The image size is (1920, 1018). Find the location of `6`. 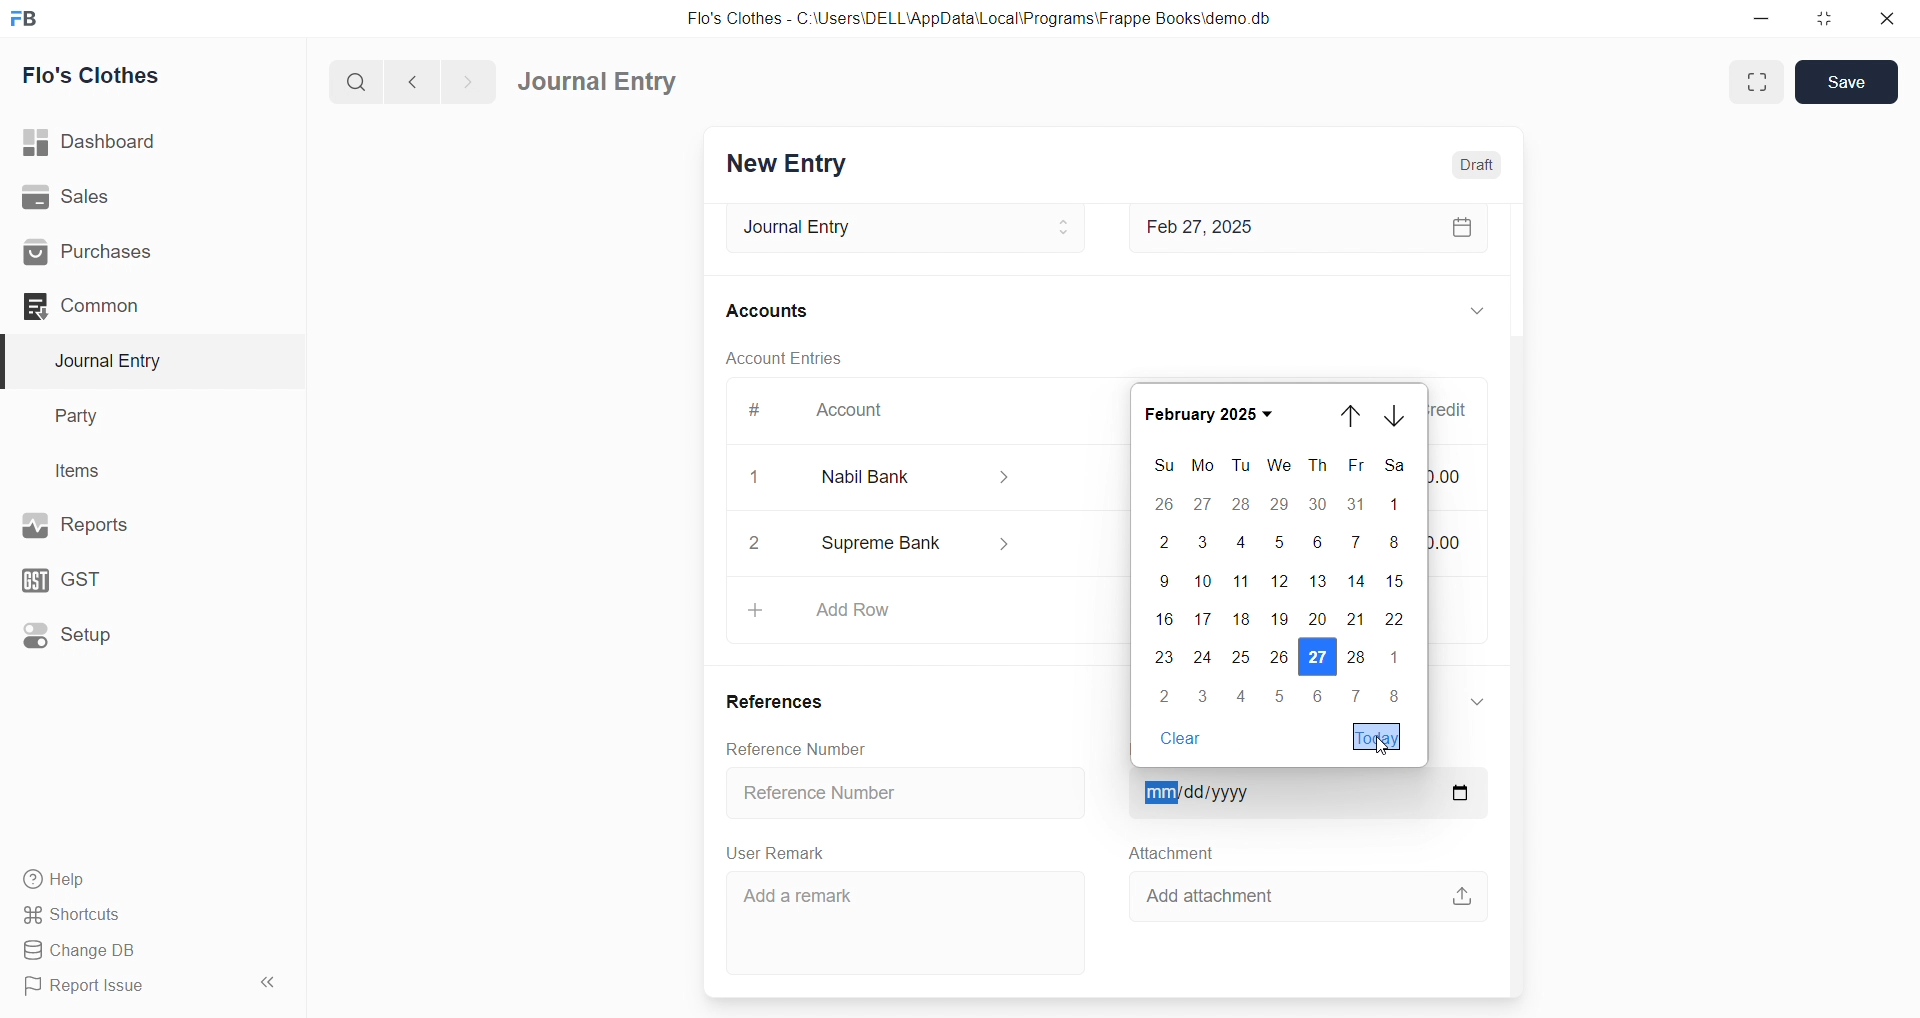

6 is located at coordinates (1319, 544).